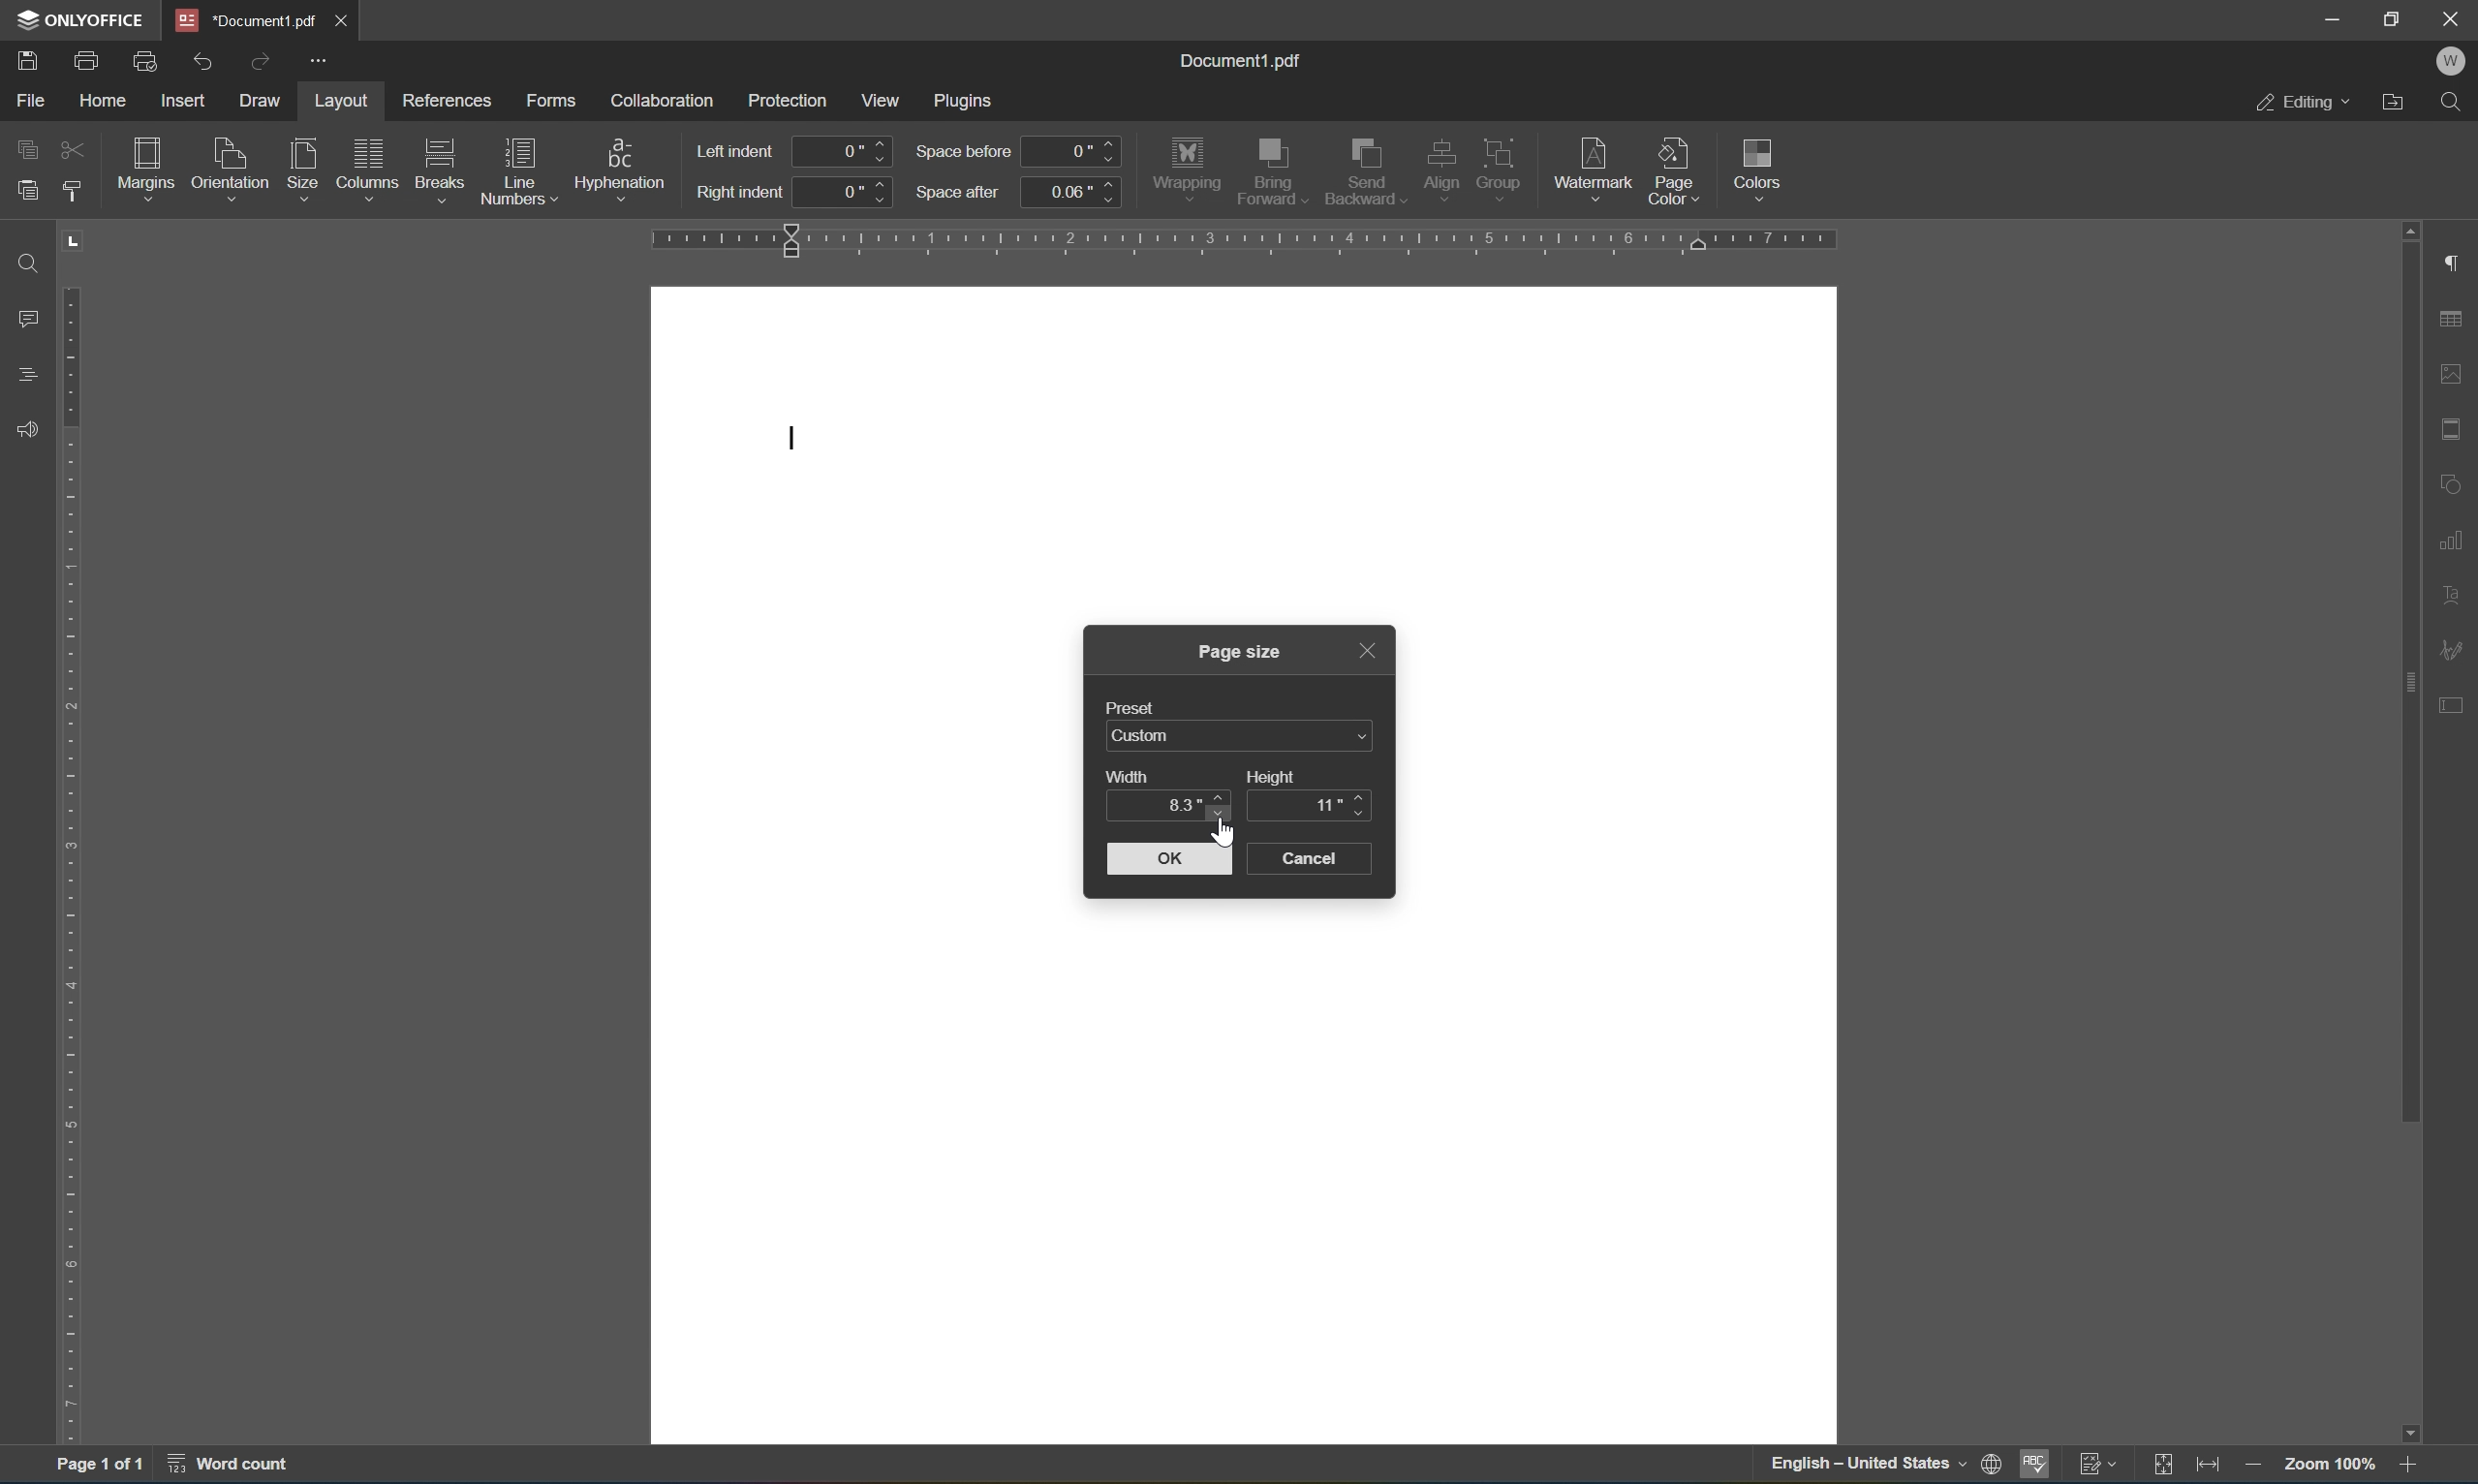 Image resolution: width=2478 pixels, height=1484 pixels. What do you see at coordinates (102, 1468) in the screenshot?
I see `page 1 of 1` at bounding box center [102, 1468].